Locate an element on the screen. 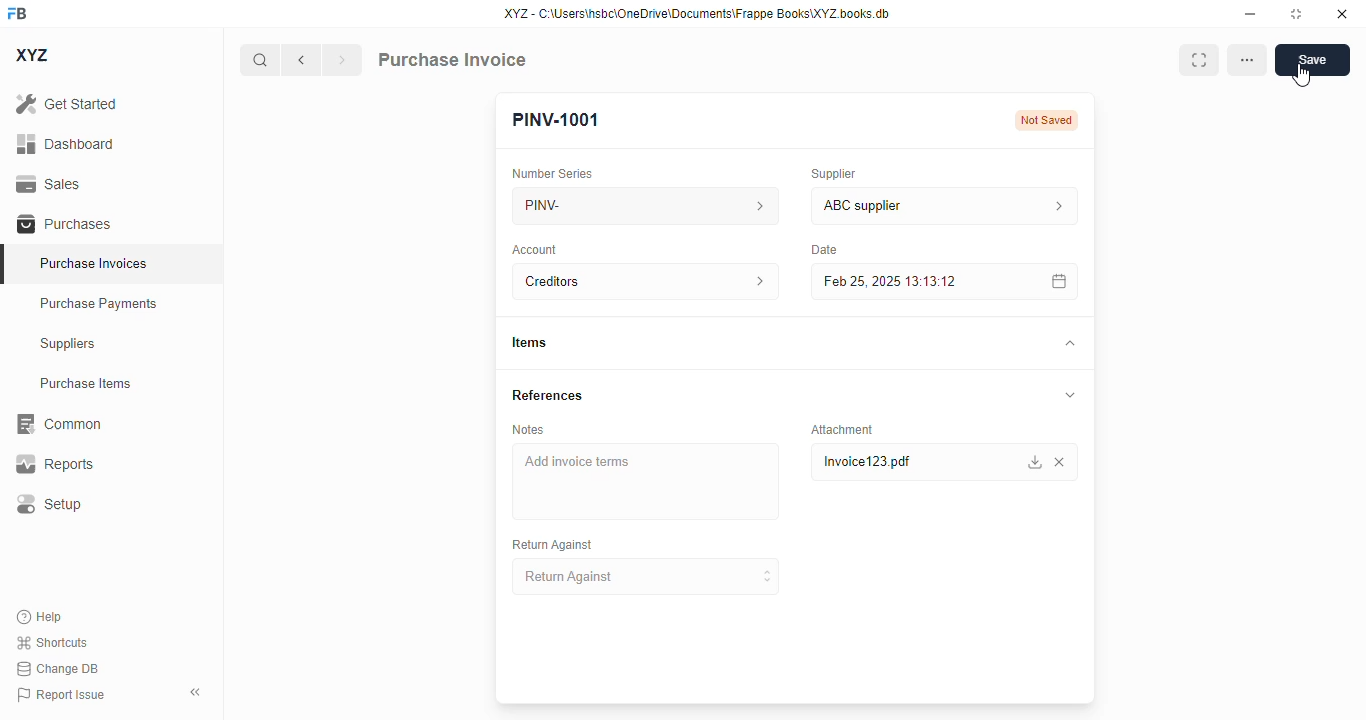 Image resolution: width=1366 pixels, height=720 pixels. dashboard is located at coordinates (65, 143).